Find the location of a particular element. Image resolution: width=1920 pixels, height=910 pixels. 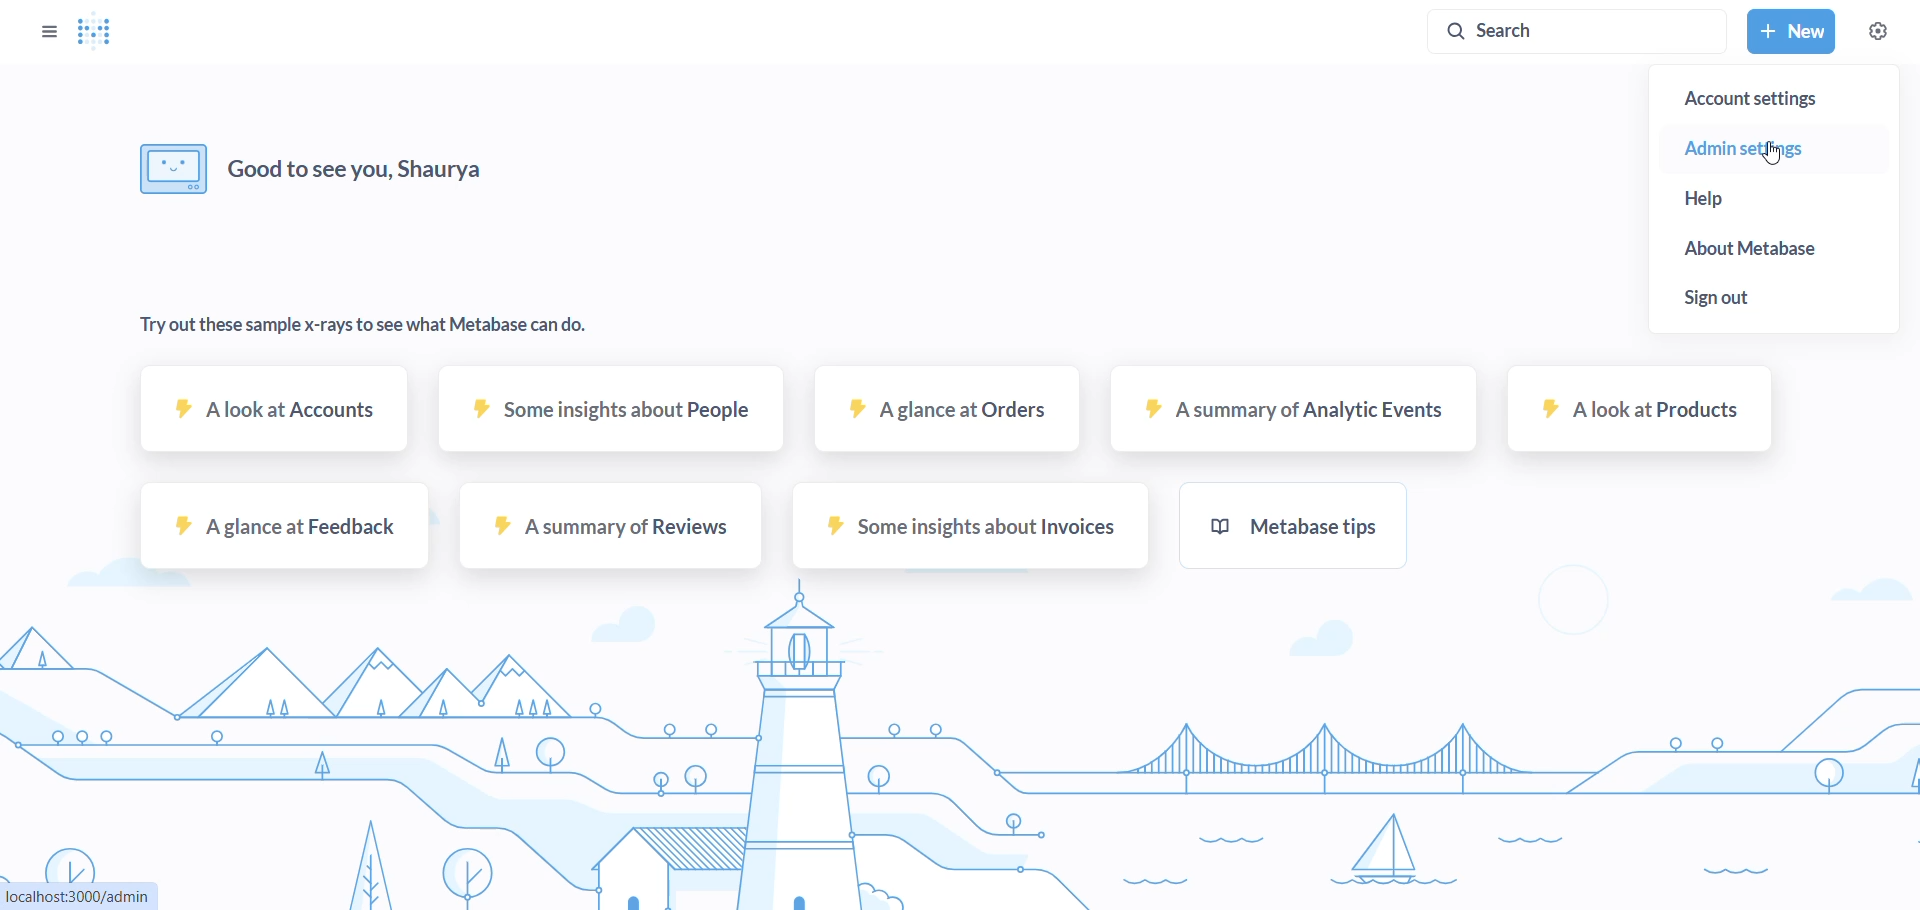

some insights about people sample is located at coordinates (614, 415).